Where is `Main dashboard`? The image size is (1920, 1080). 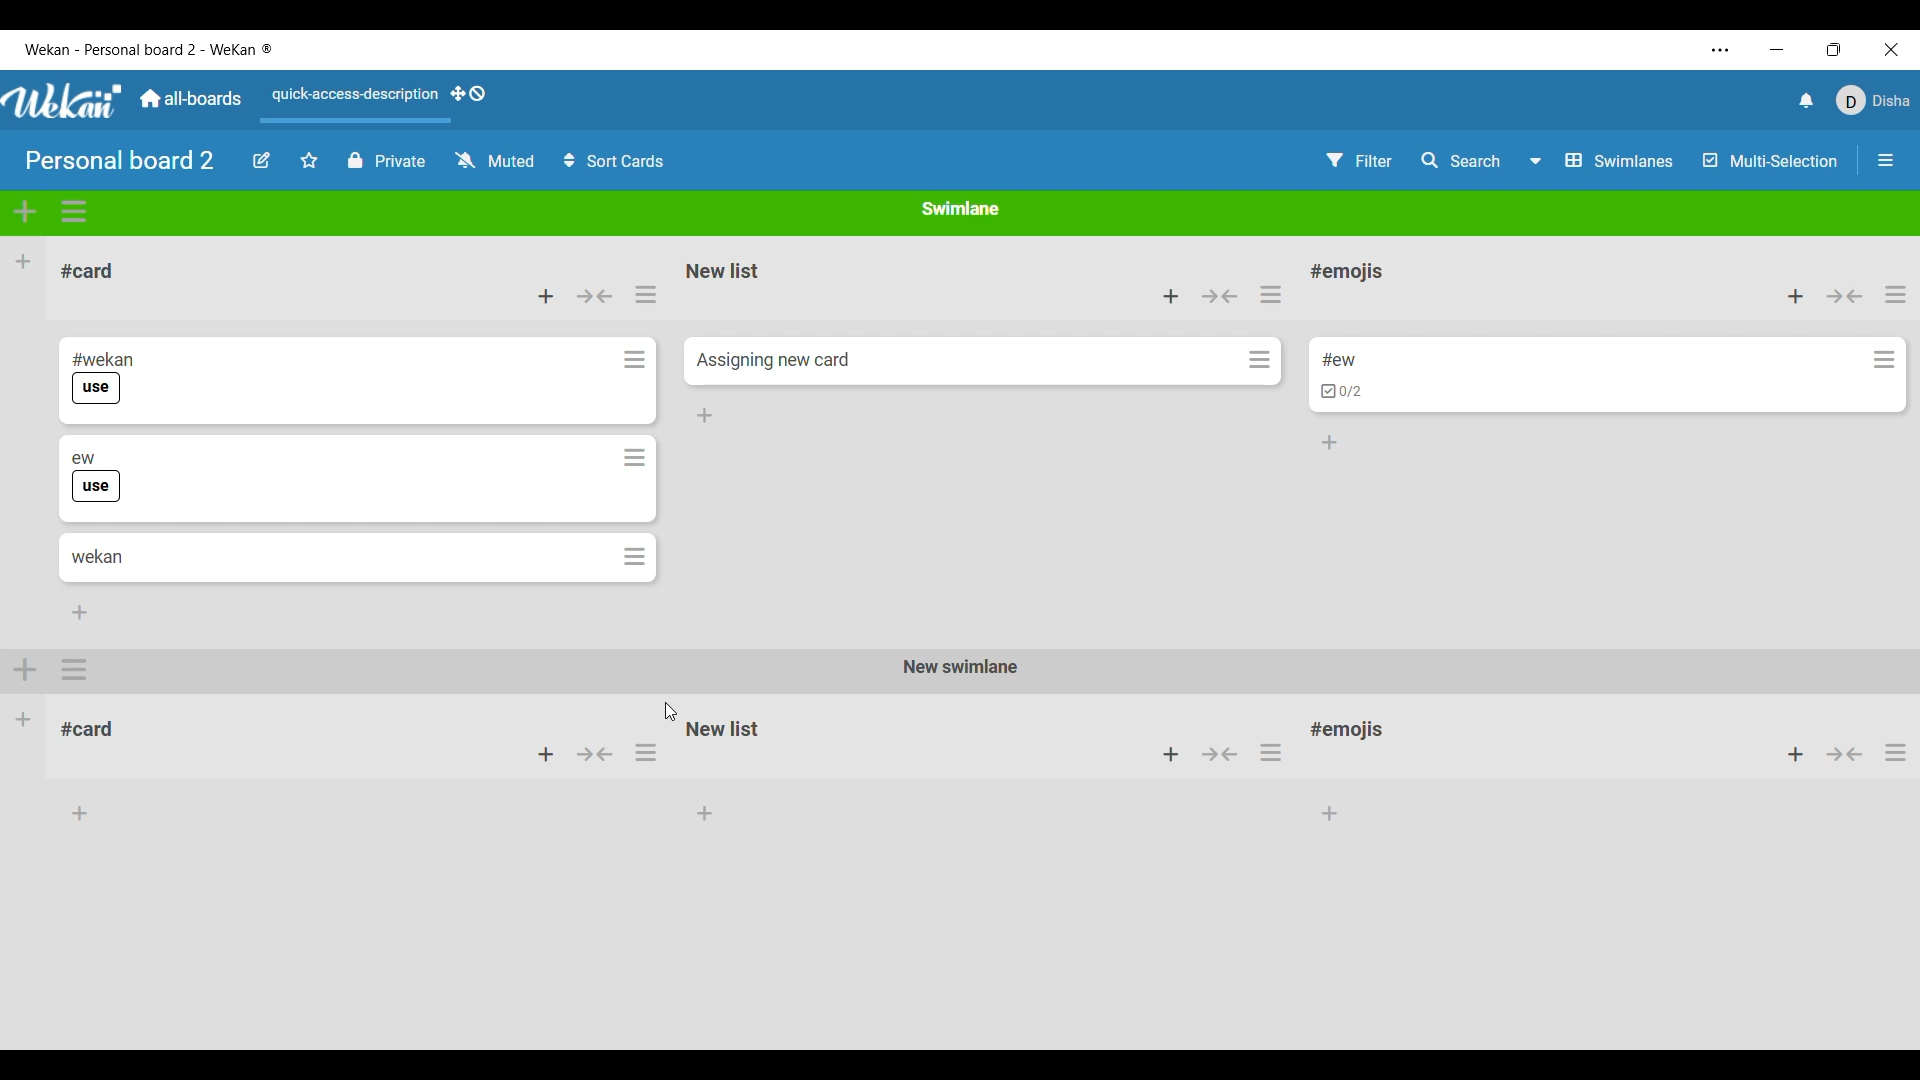
Main dashboard is located at coordinates (189, 98).